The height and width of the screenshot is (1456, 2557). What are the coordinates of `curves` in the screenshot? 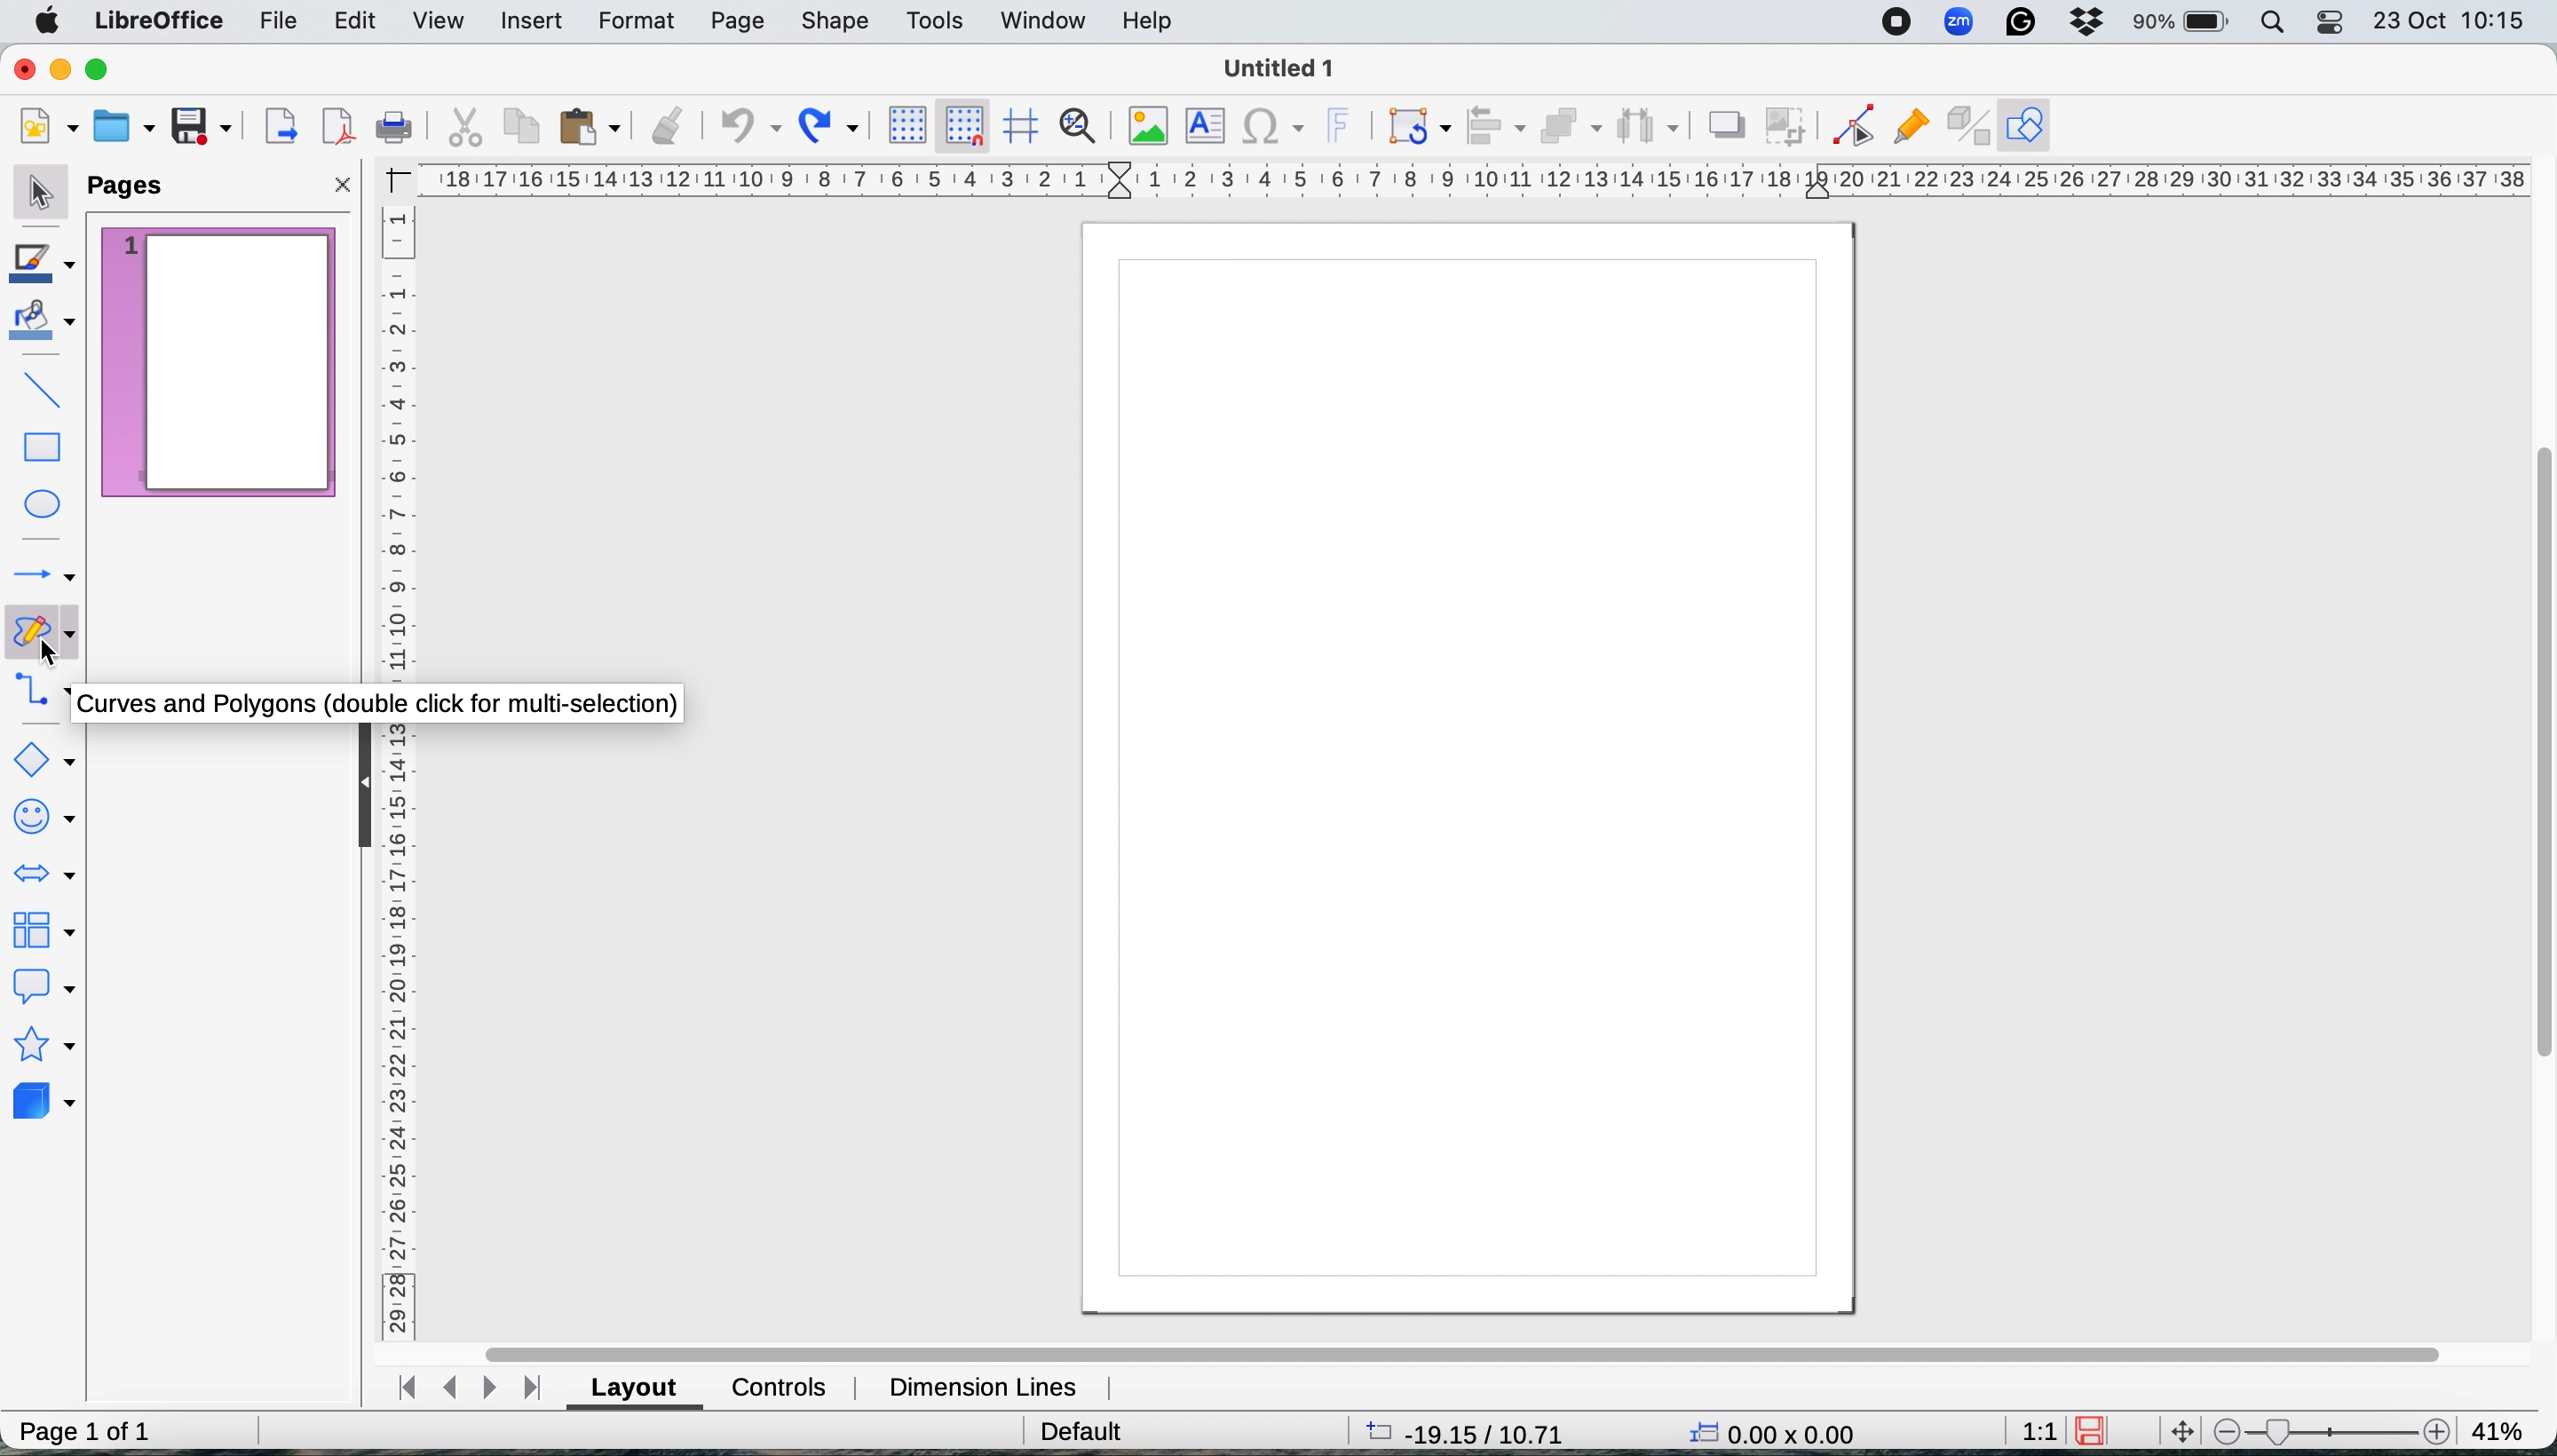 It's located at (49, 658).